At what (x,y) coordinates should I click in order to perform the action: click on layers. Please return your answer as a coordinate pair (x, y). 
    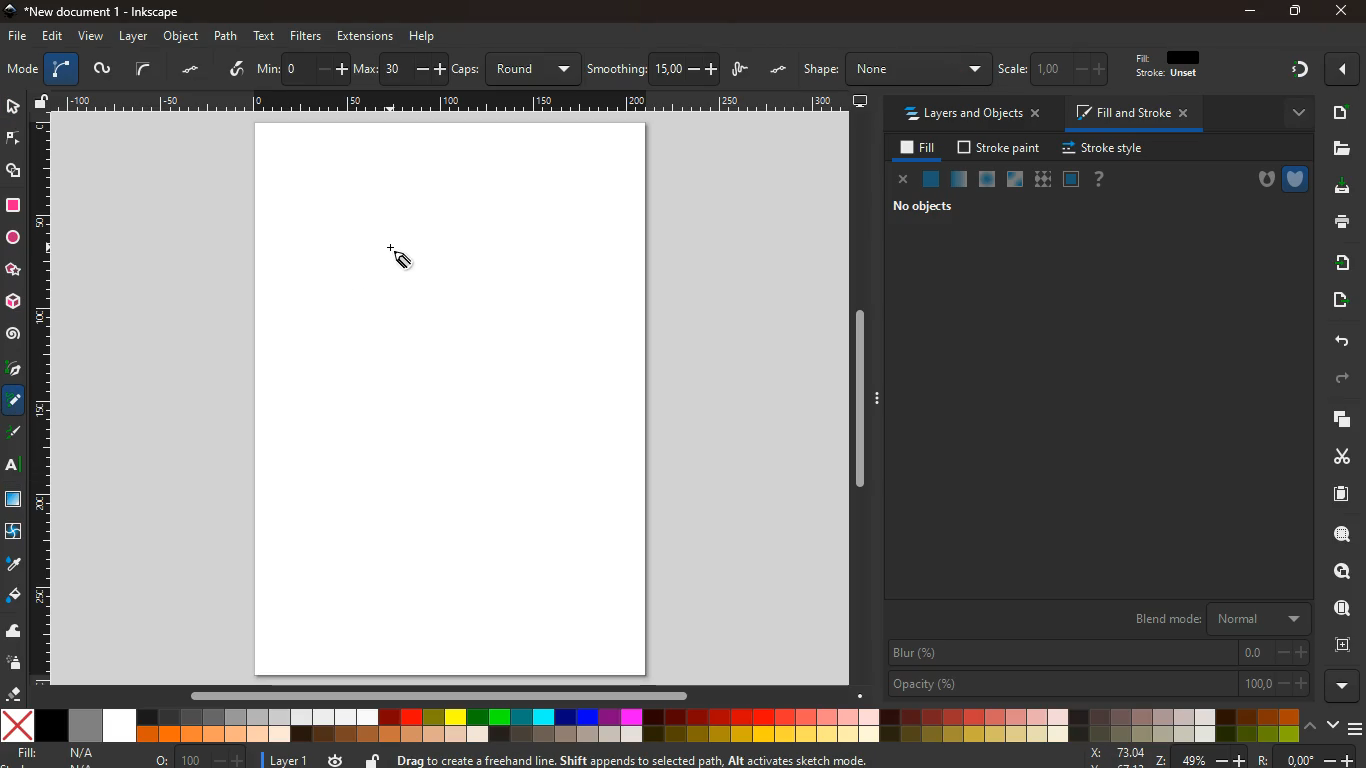
    Looking at the image, I should click on (1335, 419).